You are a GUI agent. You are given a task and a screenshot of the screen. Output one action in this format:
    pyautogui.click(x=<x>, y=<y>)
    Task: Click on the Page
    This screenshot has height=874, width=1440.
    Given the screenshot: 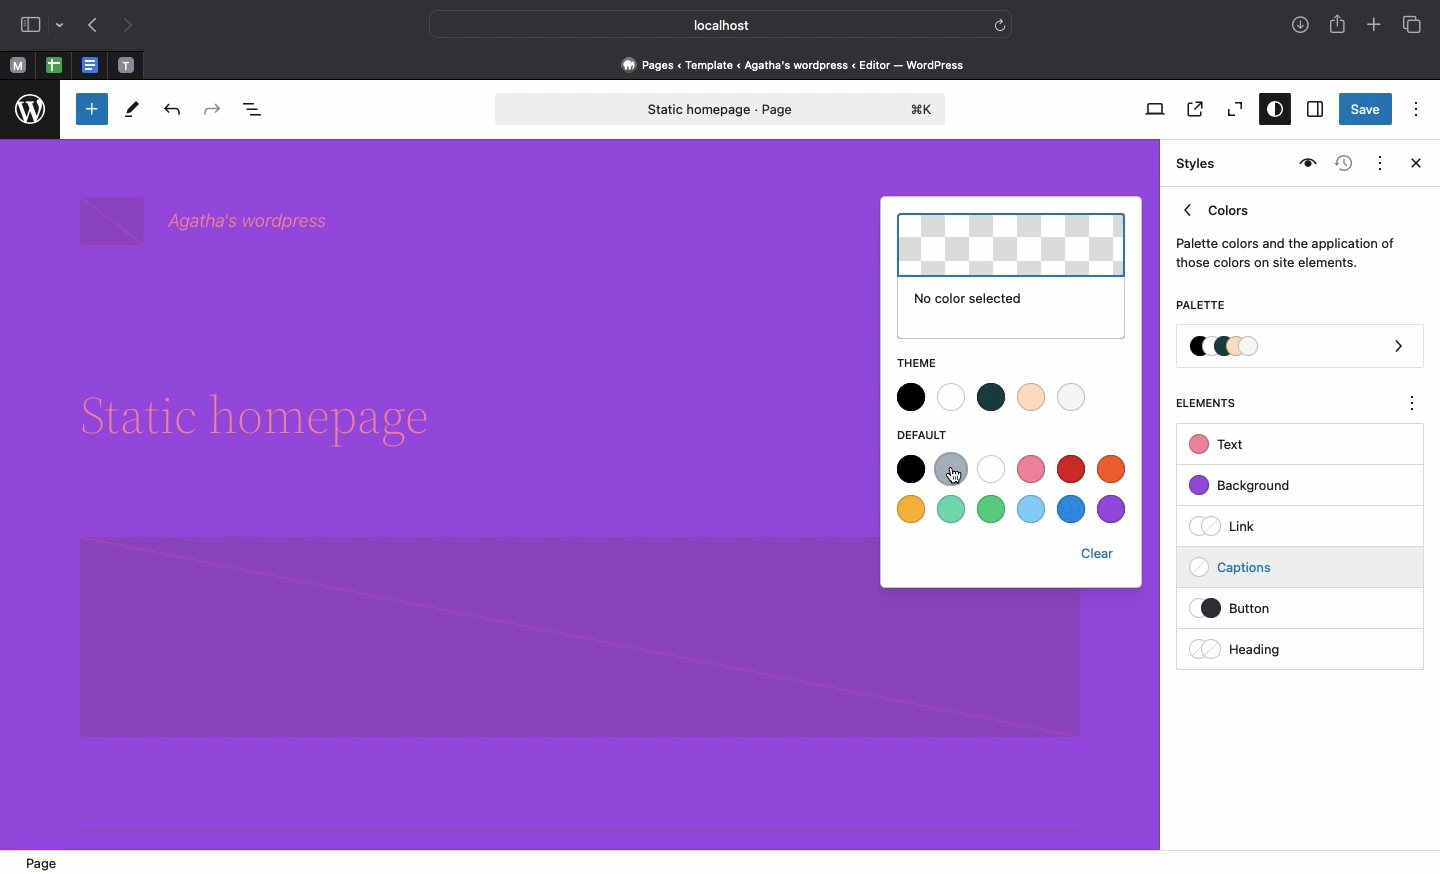 What is the action you would take?
    pyautogui.click(x=45, y=860)
    